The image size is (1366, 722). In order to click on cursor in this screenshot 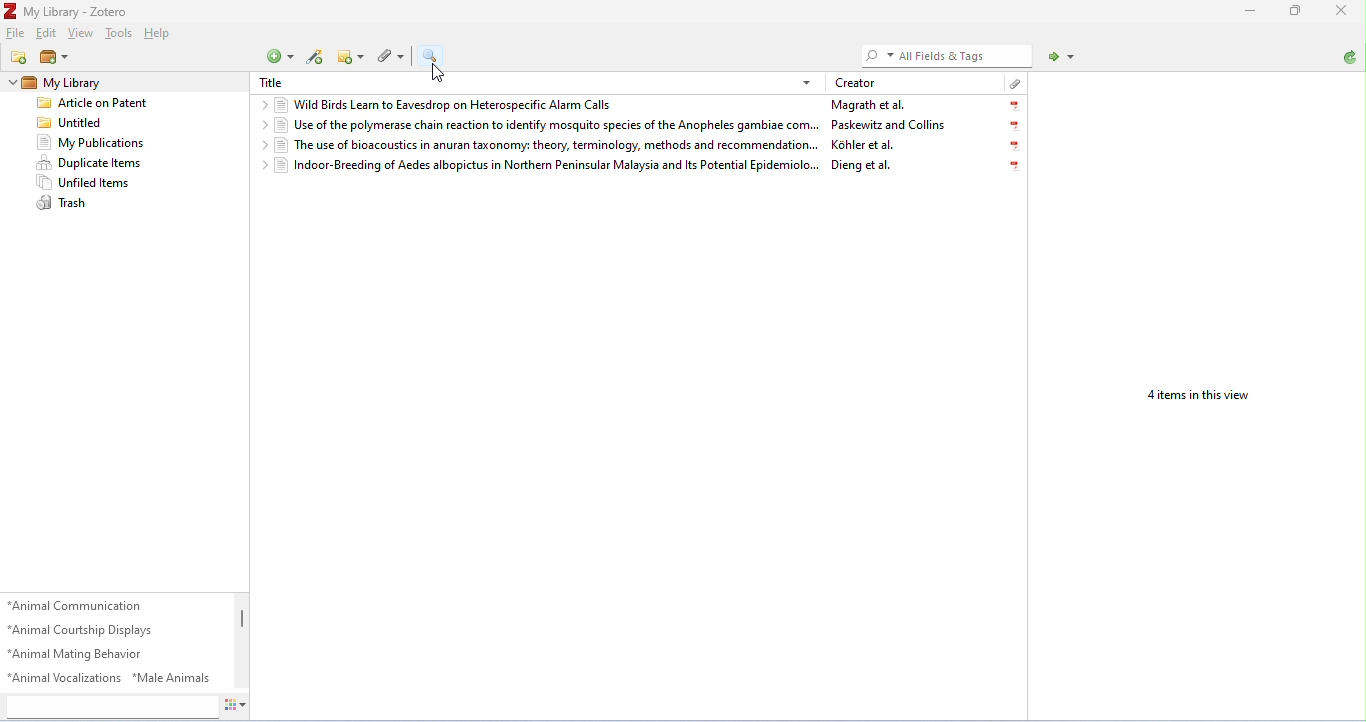, I will do `click(438, 73)`.